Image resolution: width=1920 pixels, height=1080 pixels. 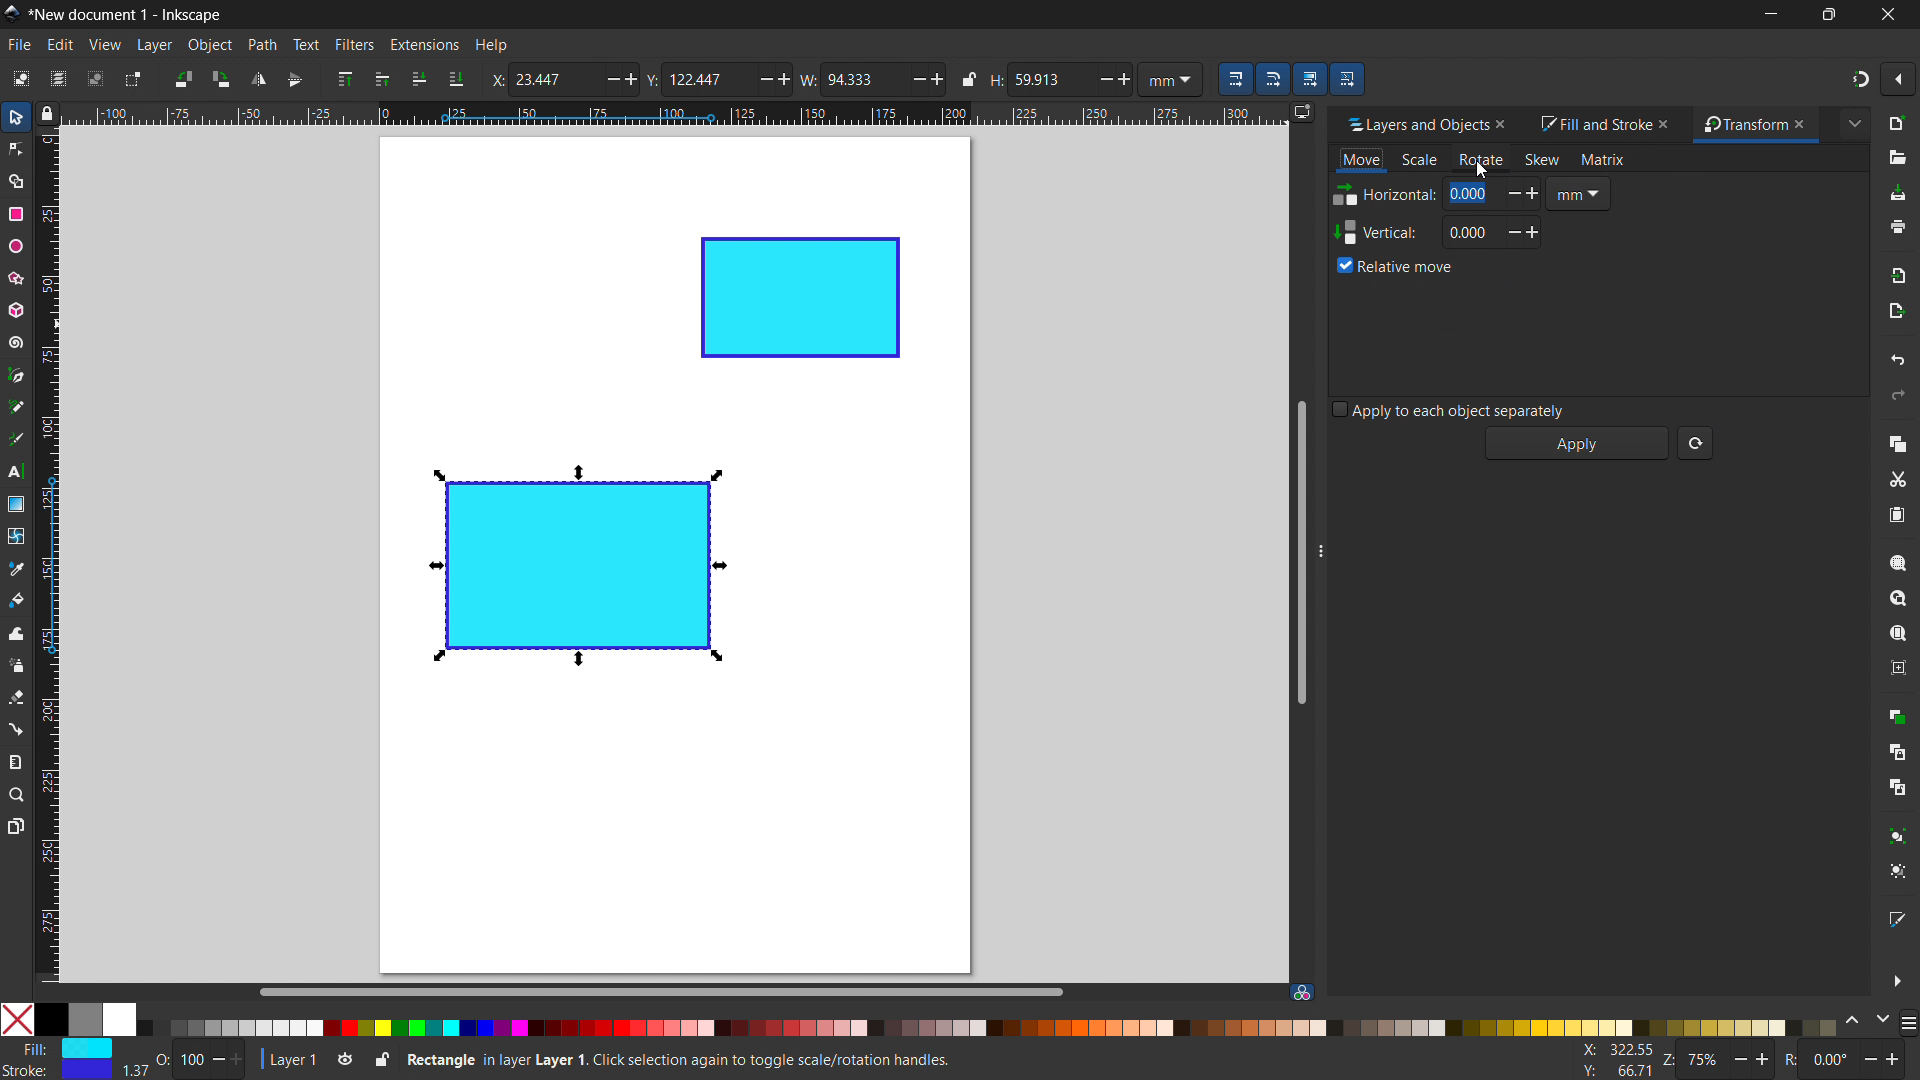 I want to click on undo, so click(x=1898, y=359).